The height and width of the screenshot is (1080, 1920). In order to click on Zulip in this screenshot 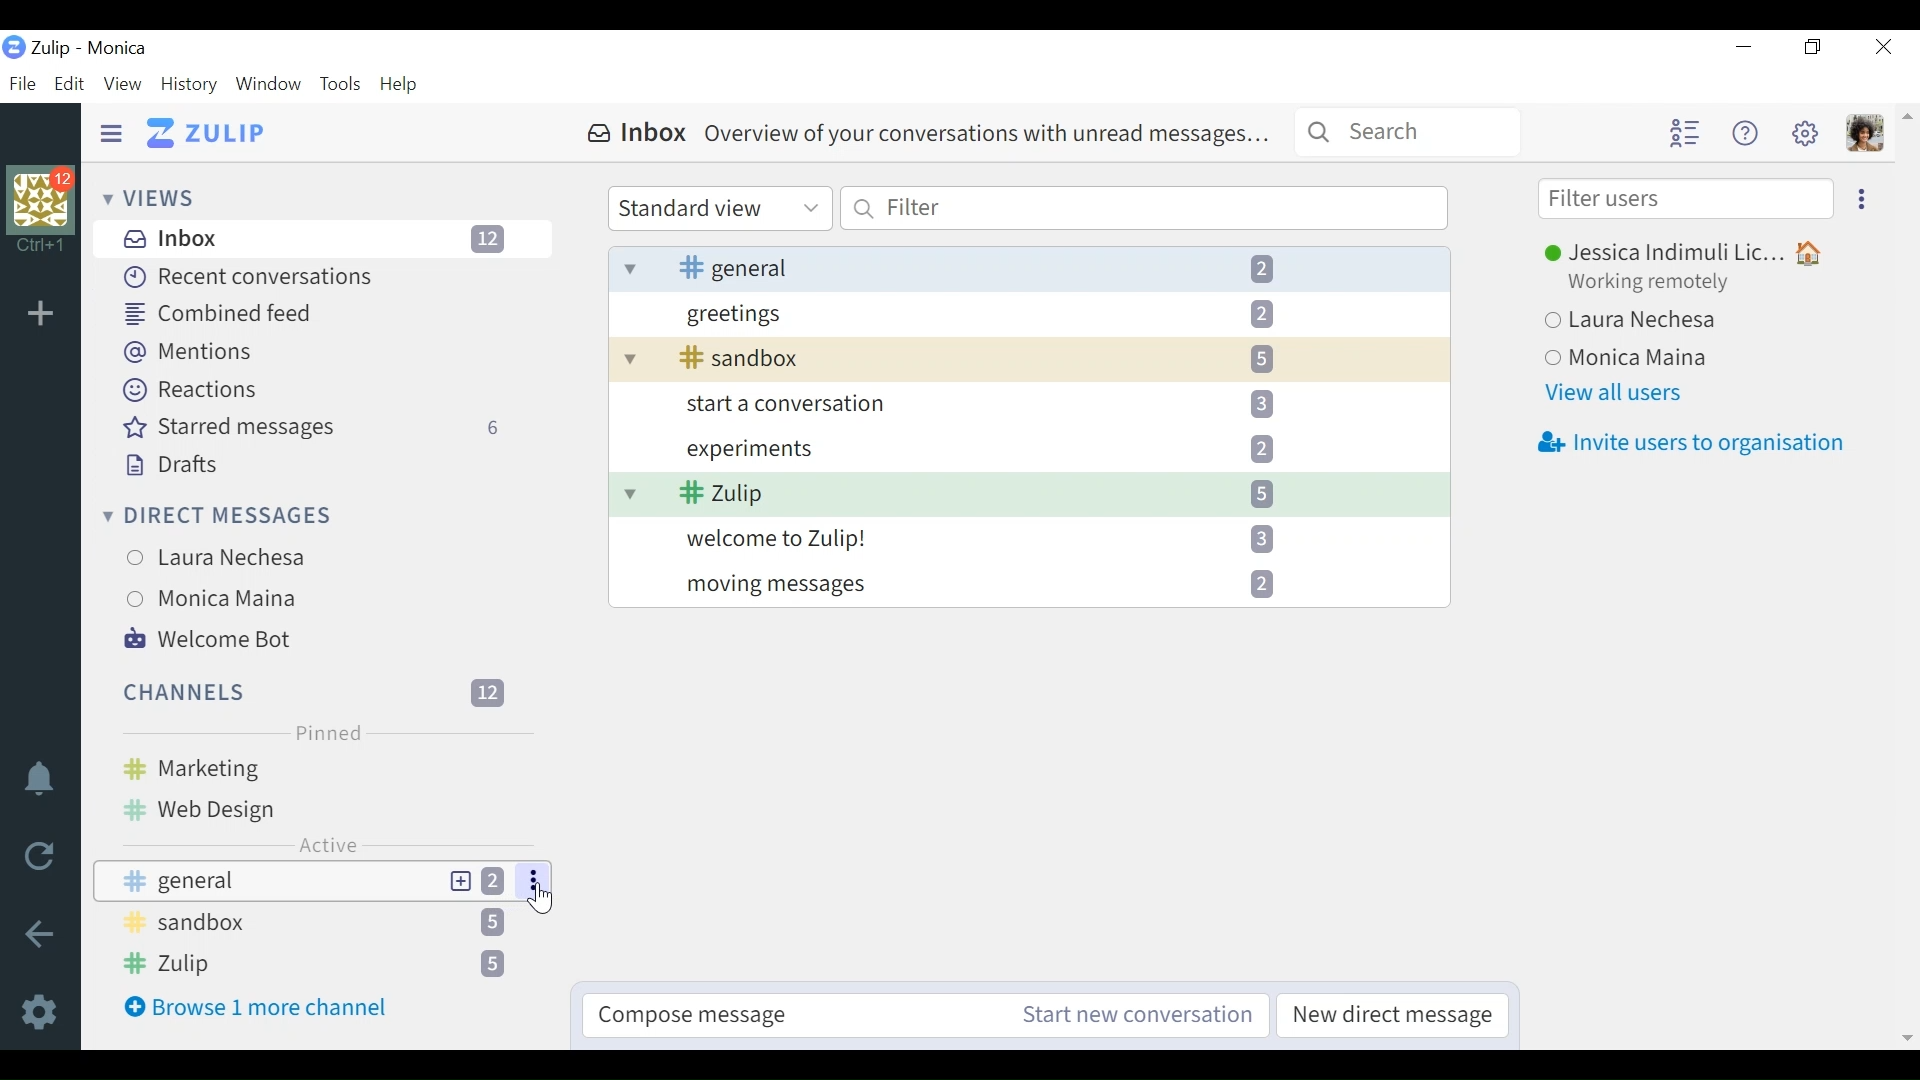, I will do `click(208, 134)`.